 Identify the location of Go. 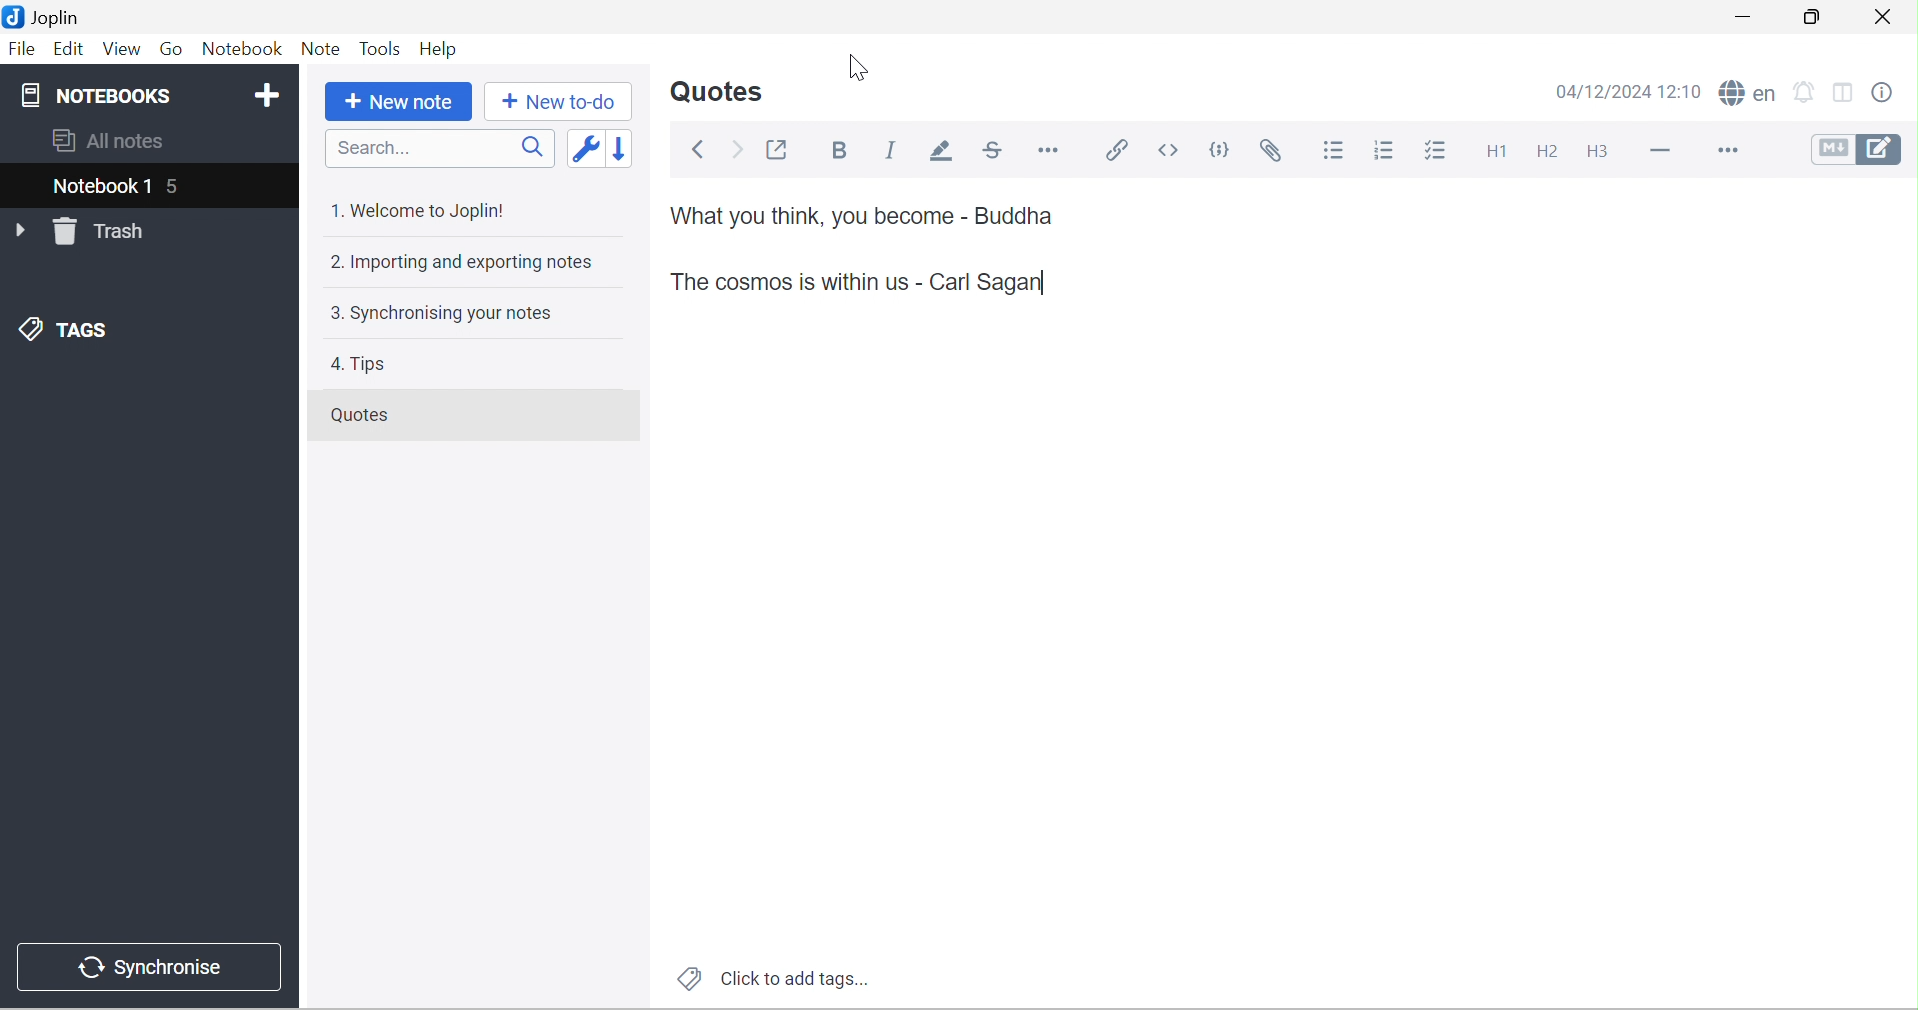
(173, 48).